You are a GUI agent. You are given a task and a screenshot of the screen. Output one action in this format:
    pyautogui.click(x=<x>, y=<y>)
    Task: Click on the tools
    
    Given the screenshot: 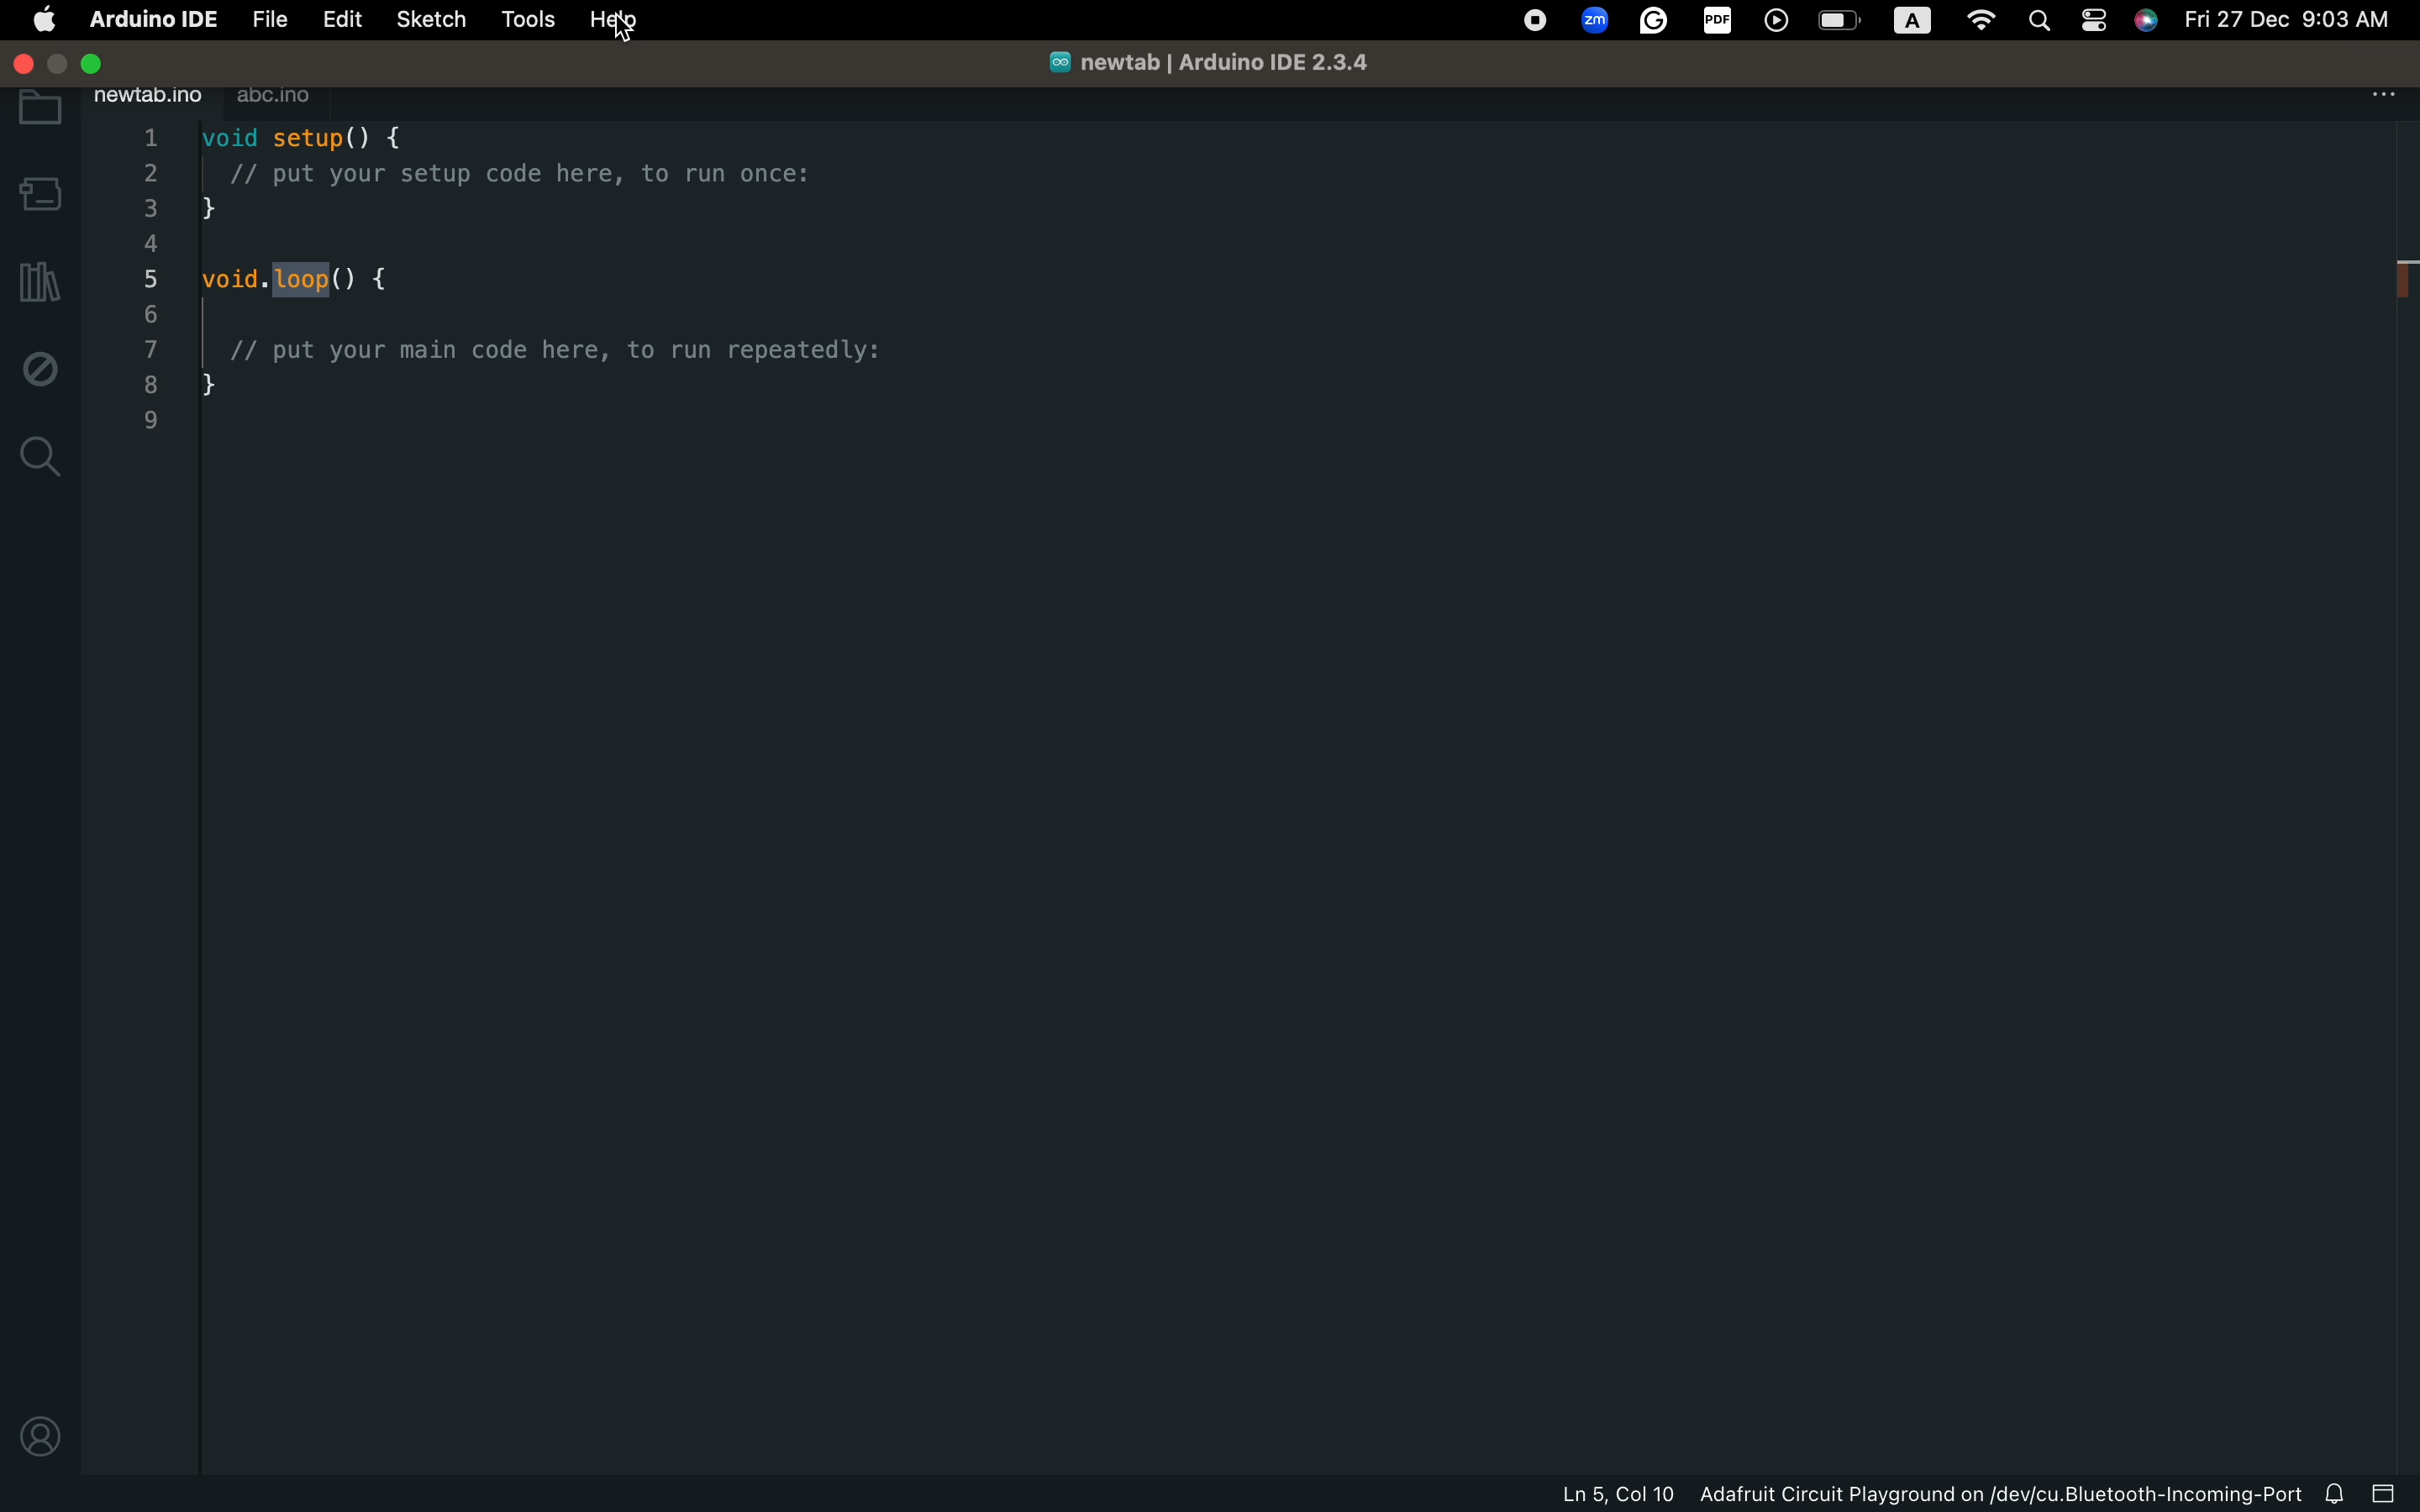 What is the action you would take?
    pyautogui.click(x=527, y=21)
    